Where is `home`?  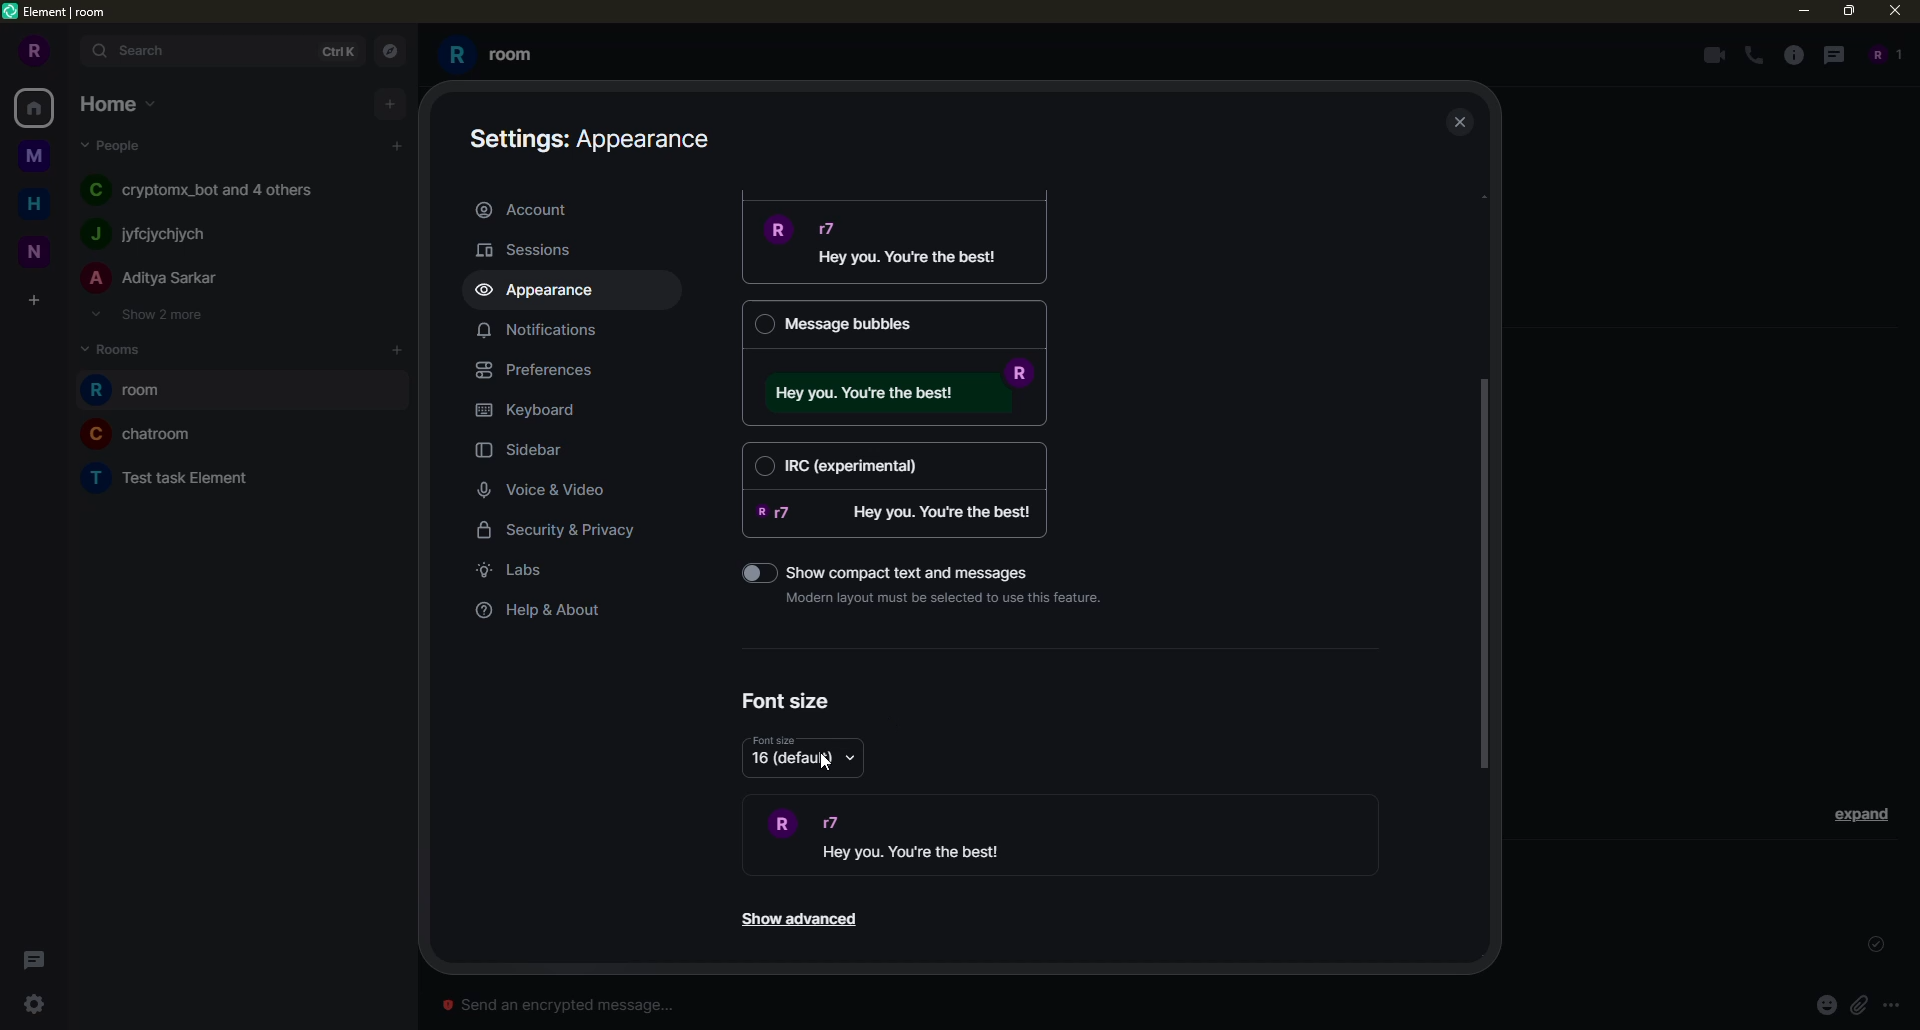 home is located at coordinates (40, 201).